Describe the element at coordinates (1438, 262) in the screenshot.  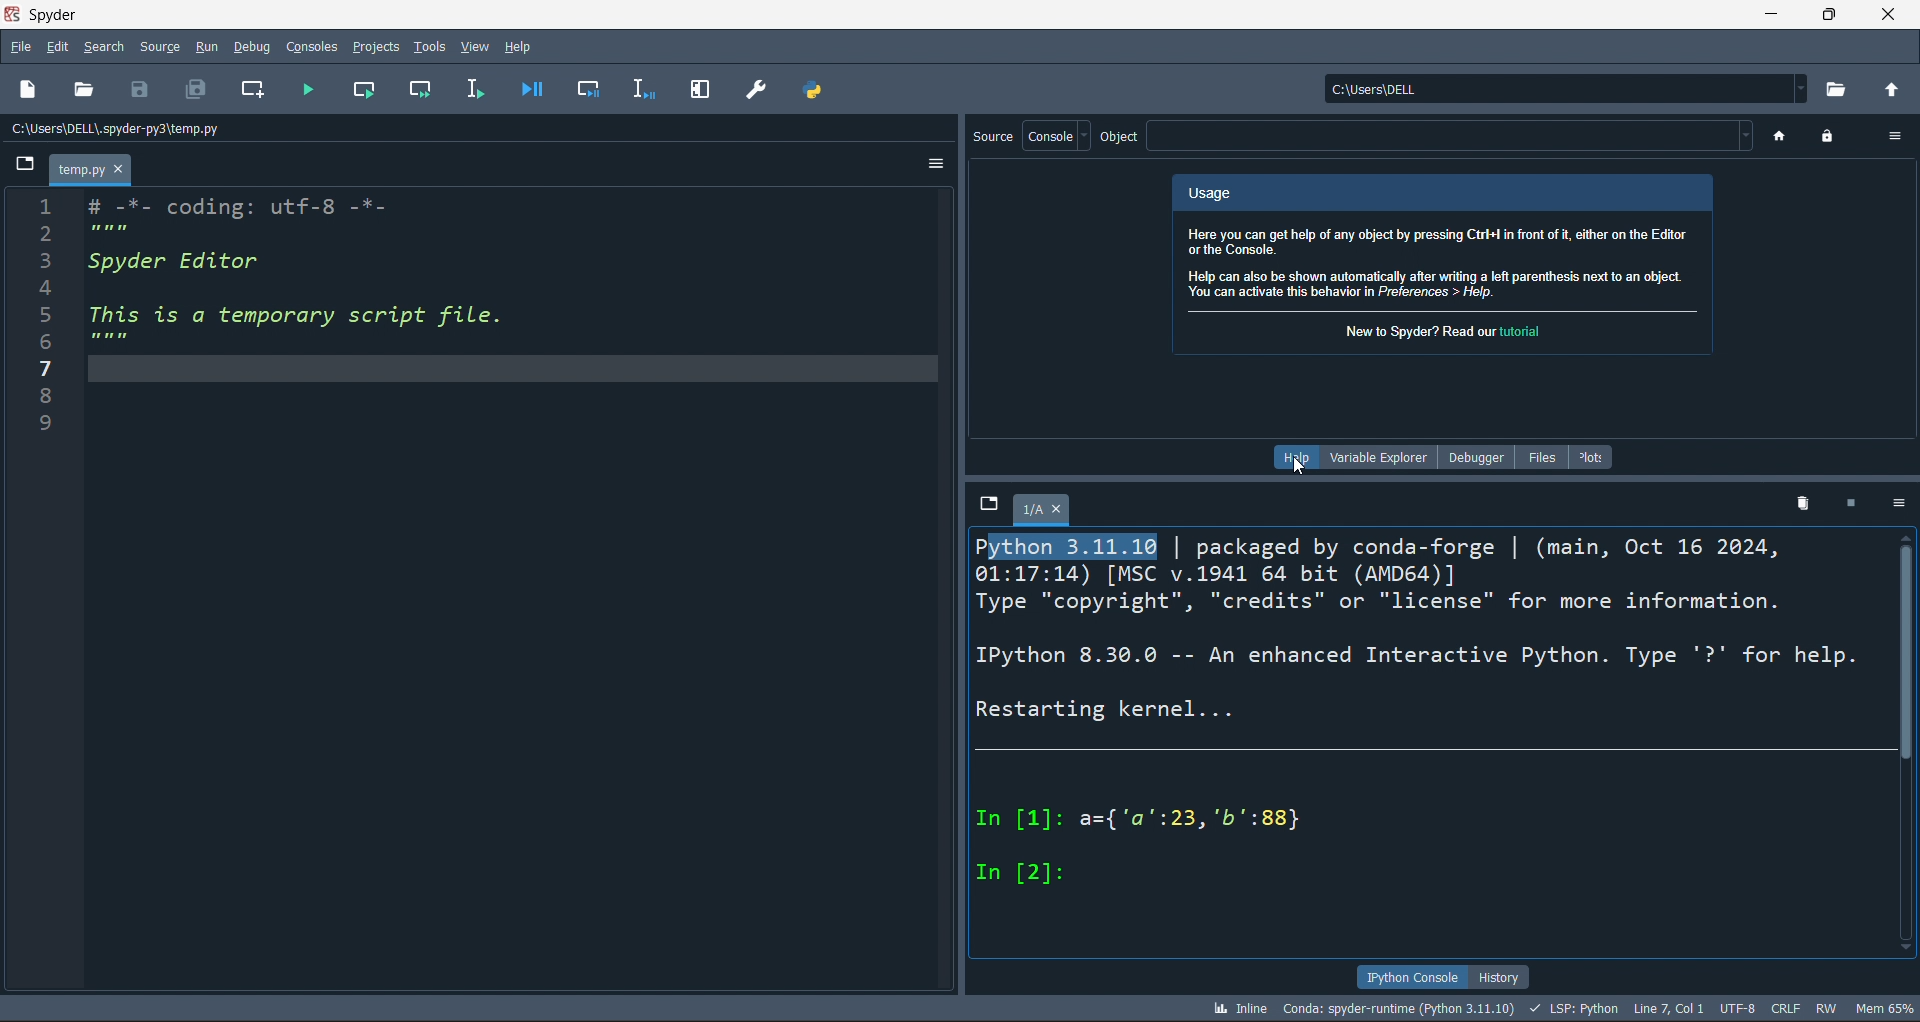
I see `Here you can get help of any object by pressing Ctrl! in front of i, either on the Editor
or the Console.

Help can also be shown automatically after writing a left parenthesis next to an object.
You can activate this behavior in Preferences > Help.` at that location.